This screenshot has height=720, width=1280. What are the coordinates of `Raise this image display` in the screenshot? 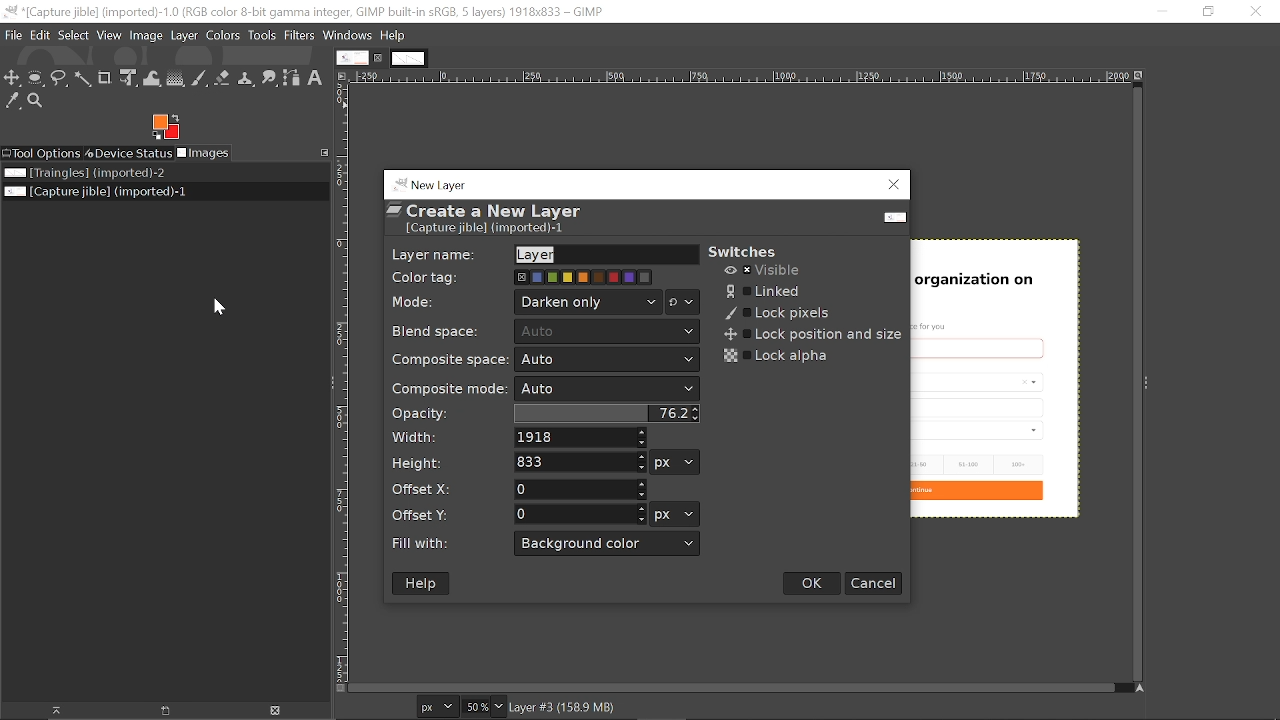 It's located at (48, 710).